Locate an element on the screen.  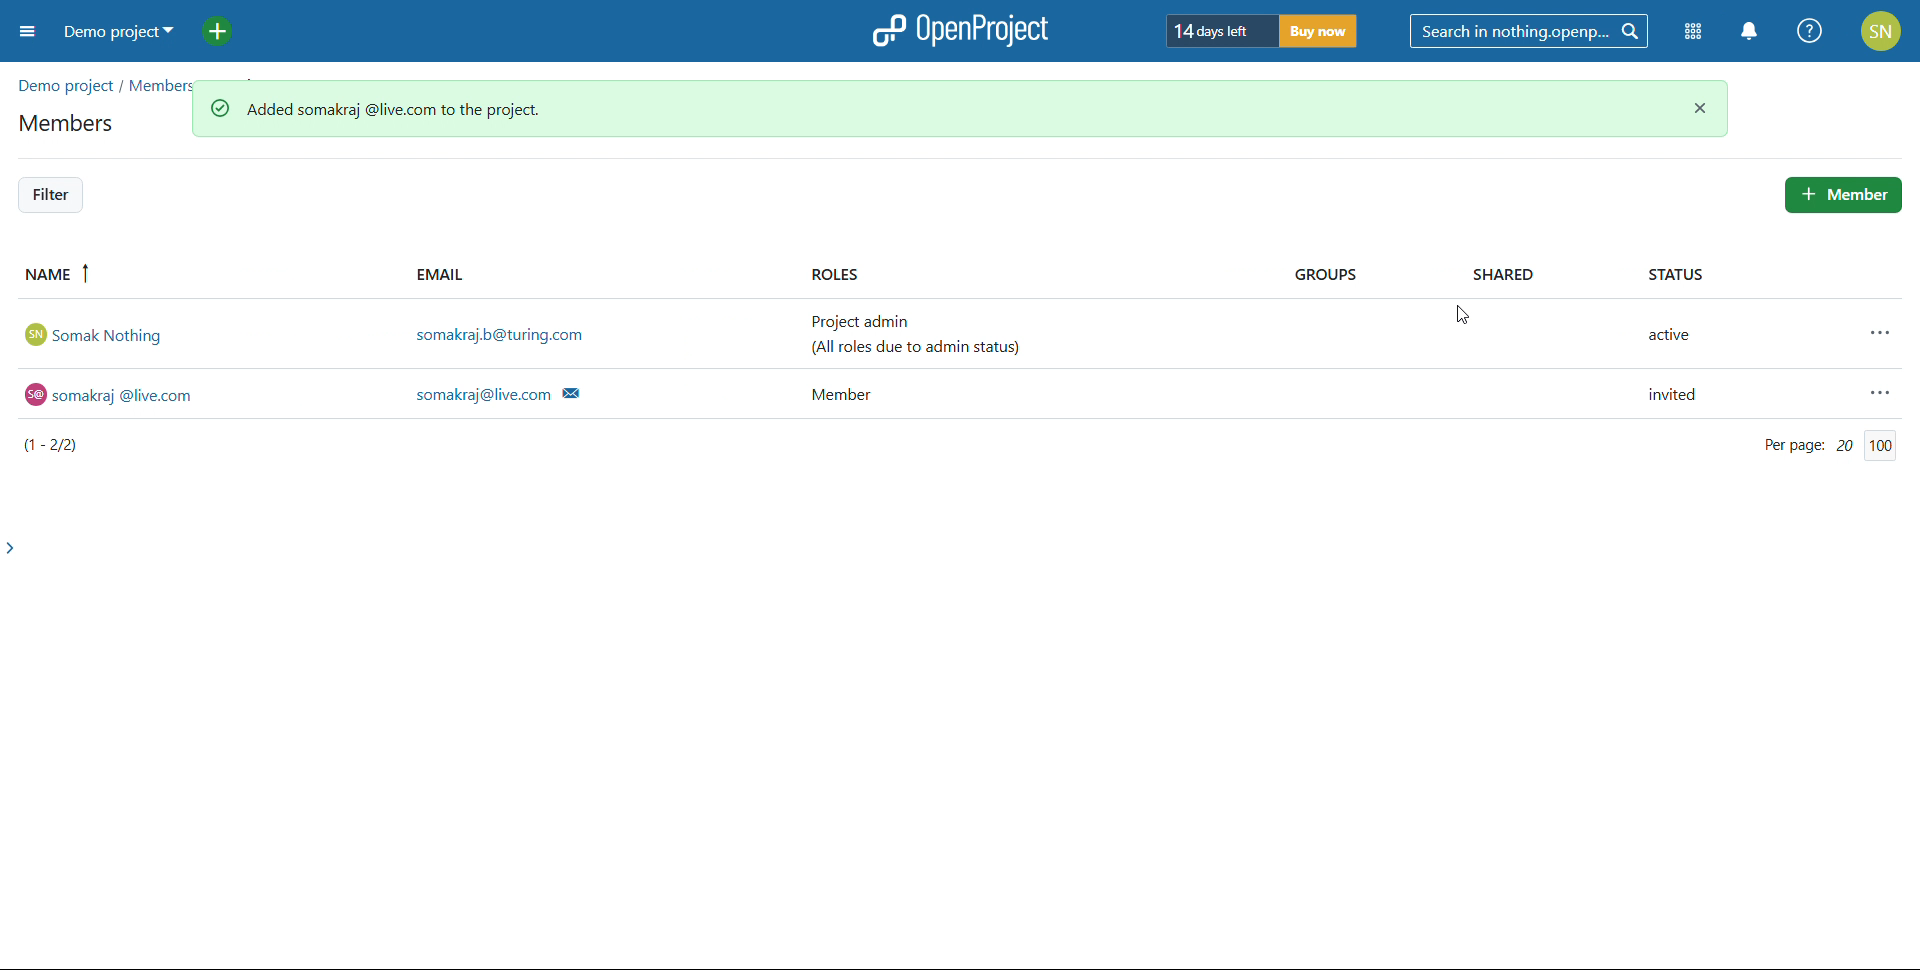
notification is located at coordinates (1752, 31).